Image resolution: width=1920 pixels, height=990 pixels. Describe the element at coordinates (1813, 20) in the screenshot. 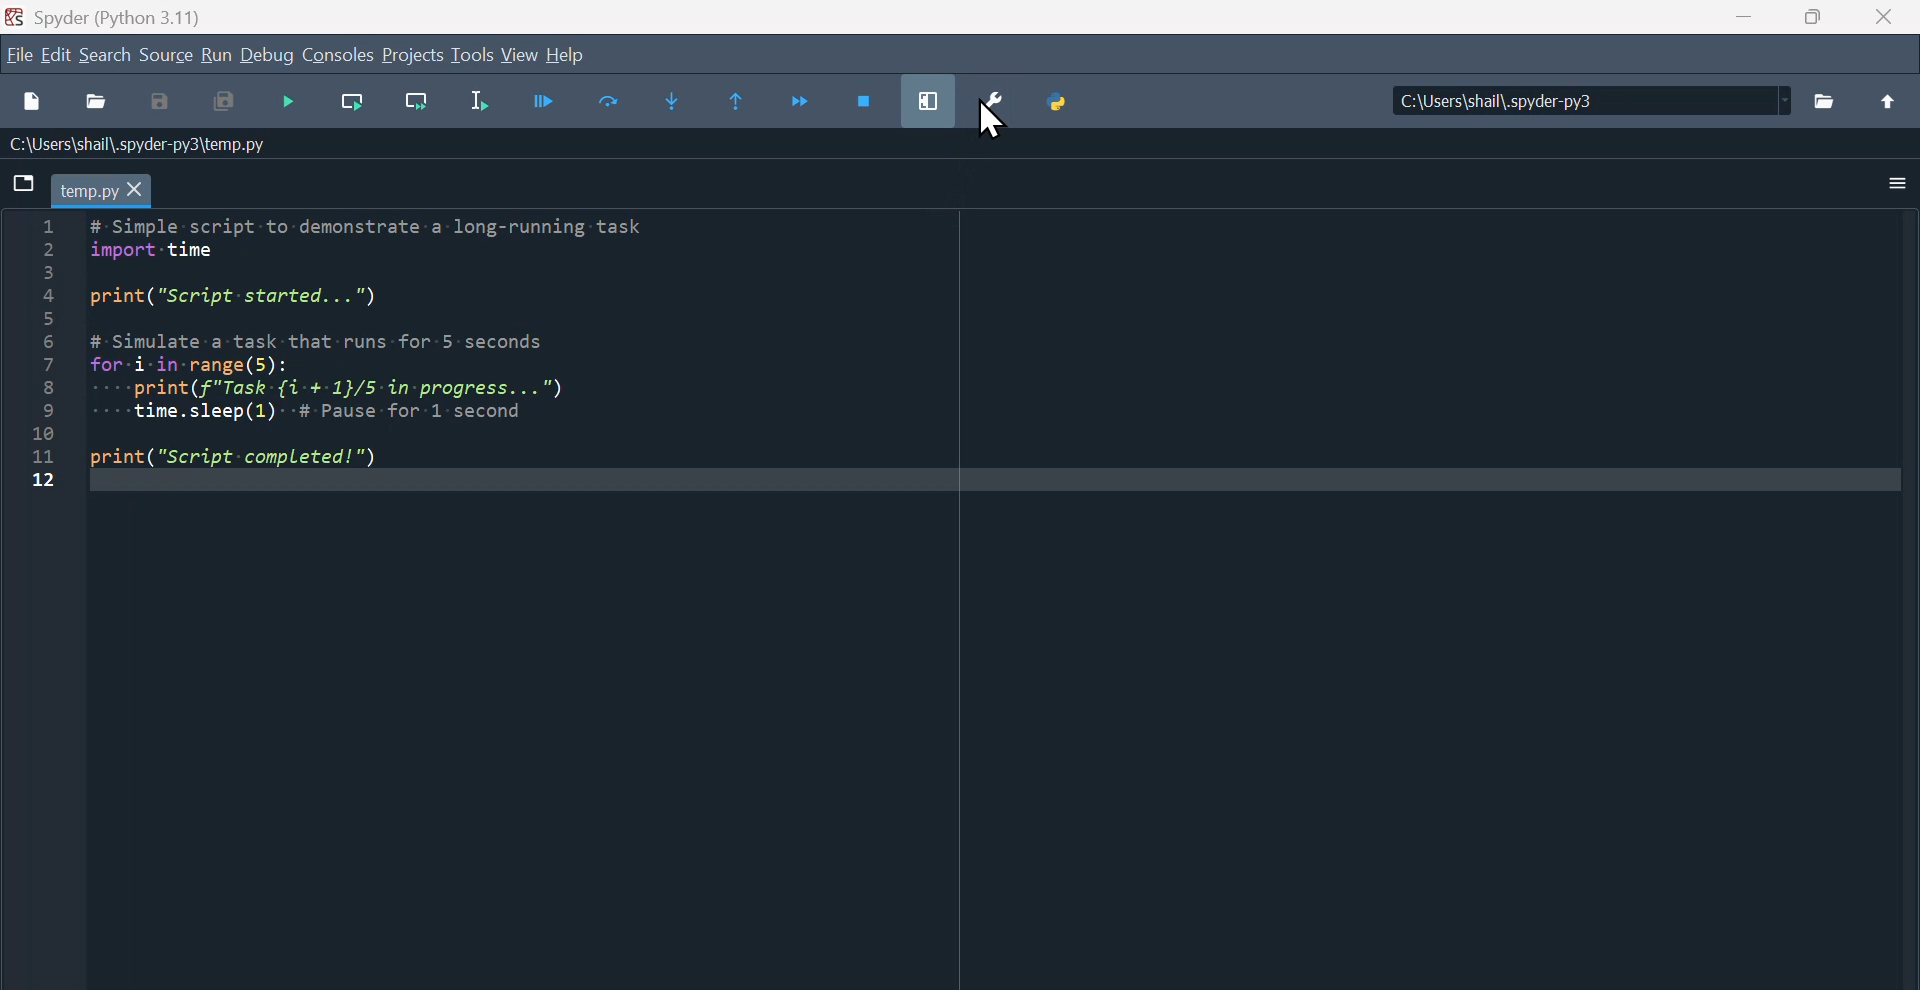

I see `Maximise` at that location.